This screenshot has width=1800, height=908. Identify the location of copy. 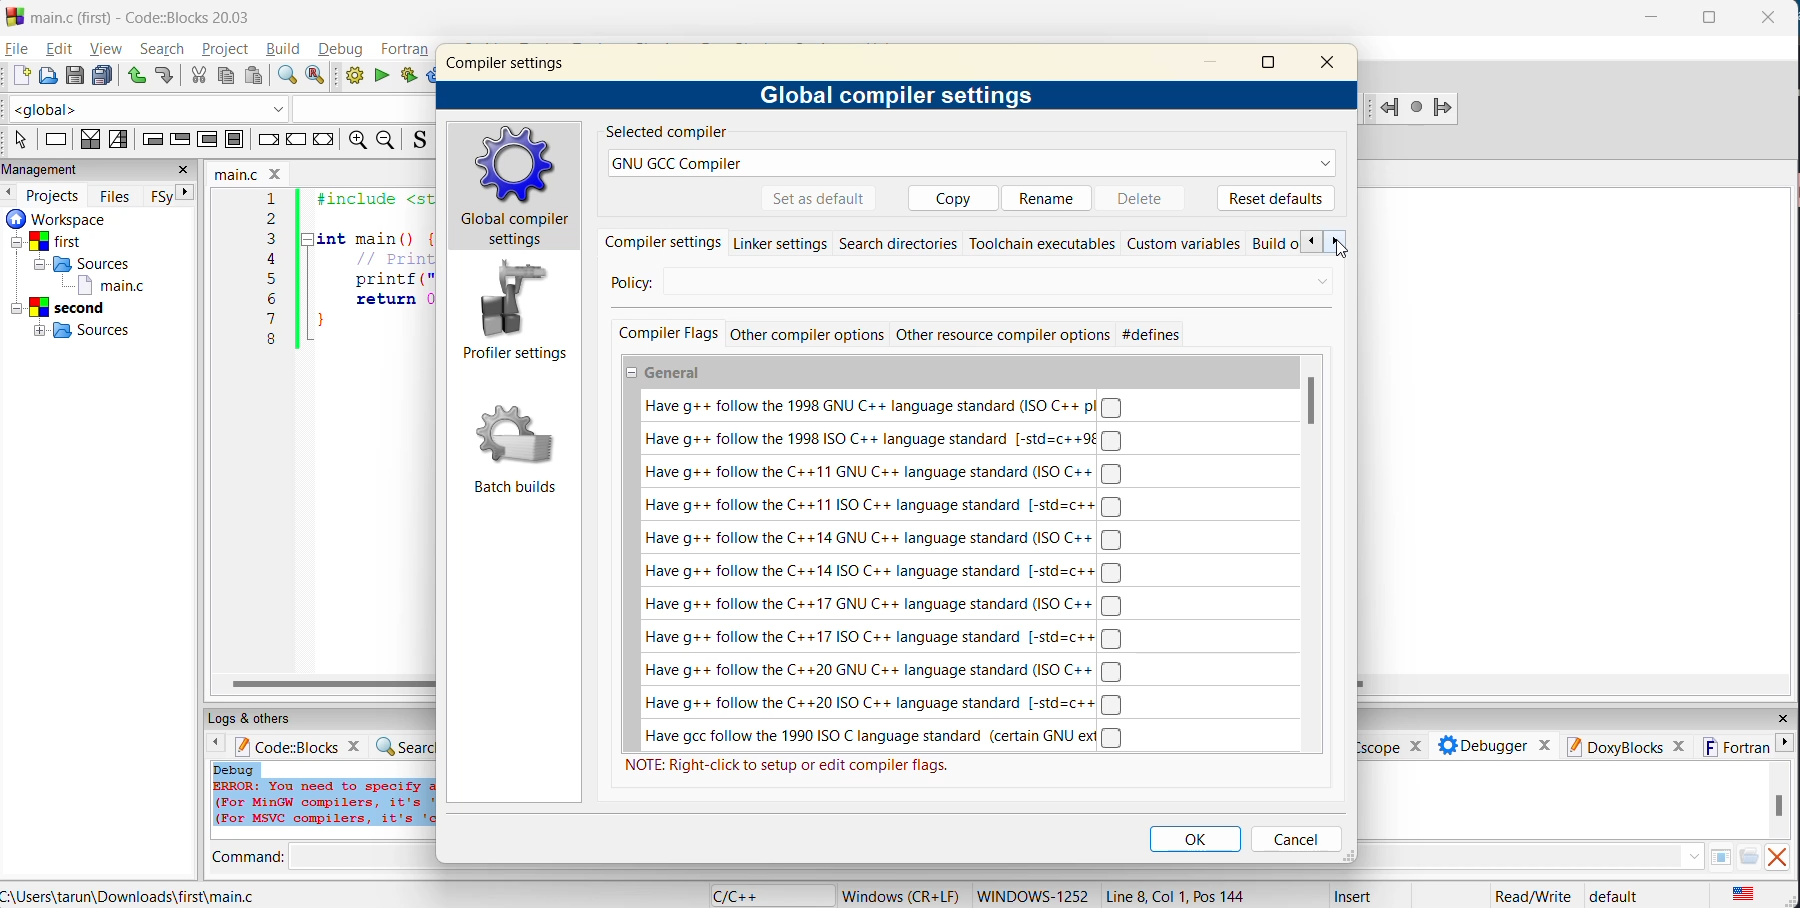
(228, 77).